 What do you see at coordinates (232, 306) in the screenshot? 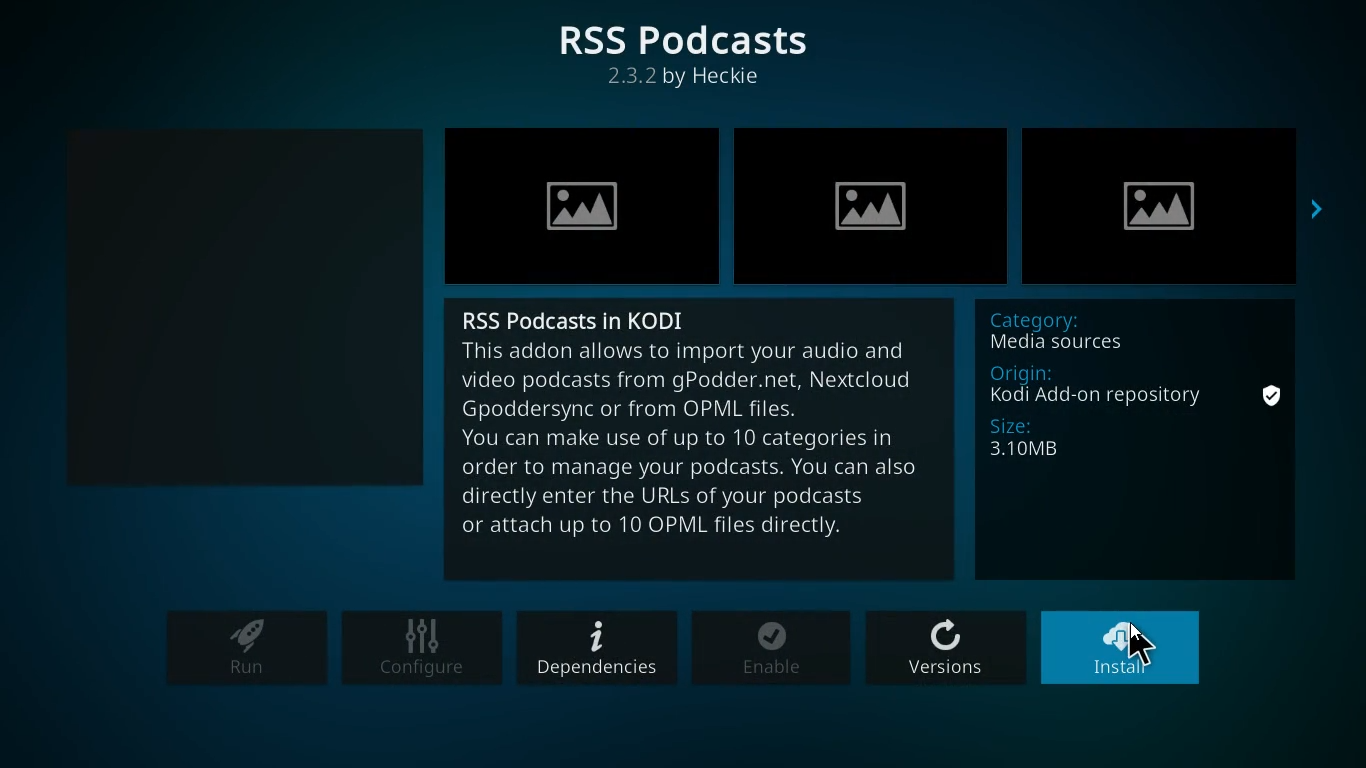
I see `logo` at bounding box center [232, 306].